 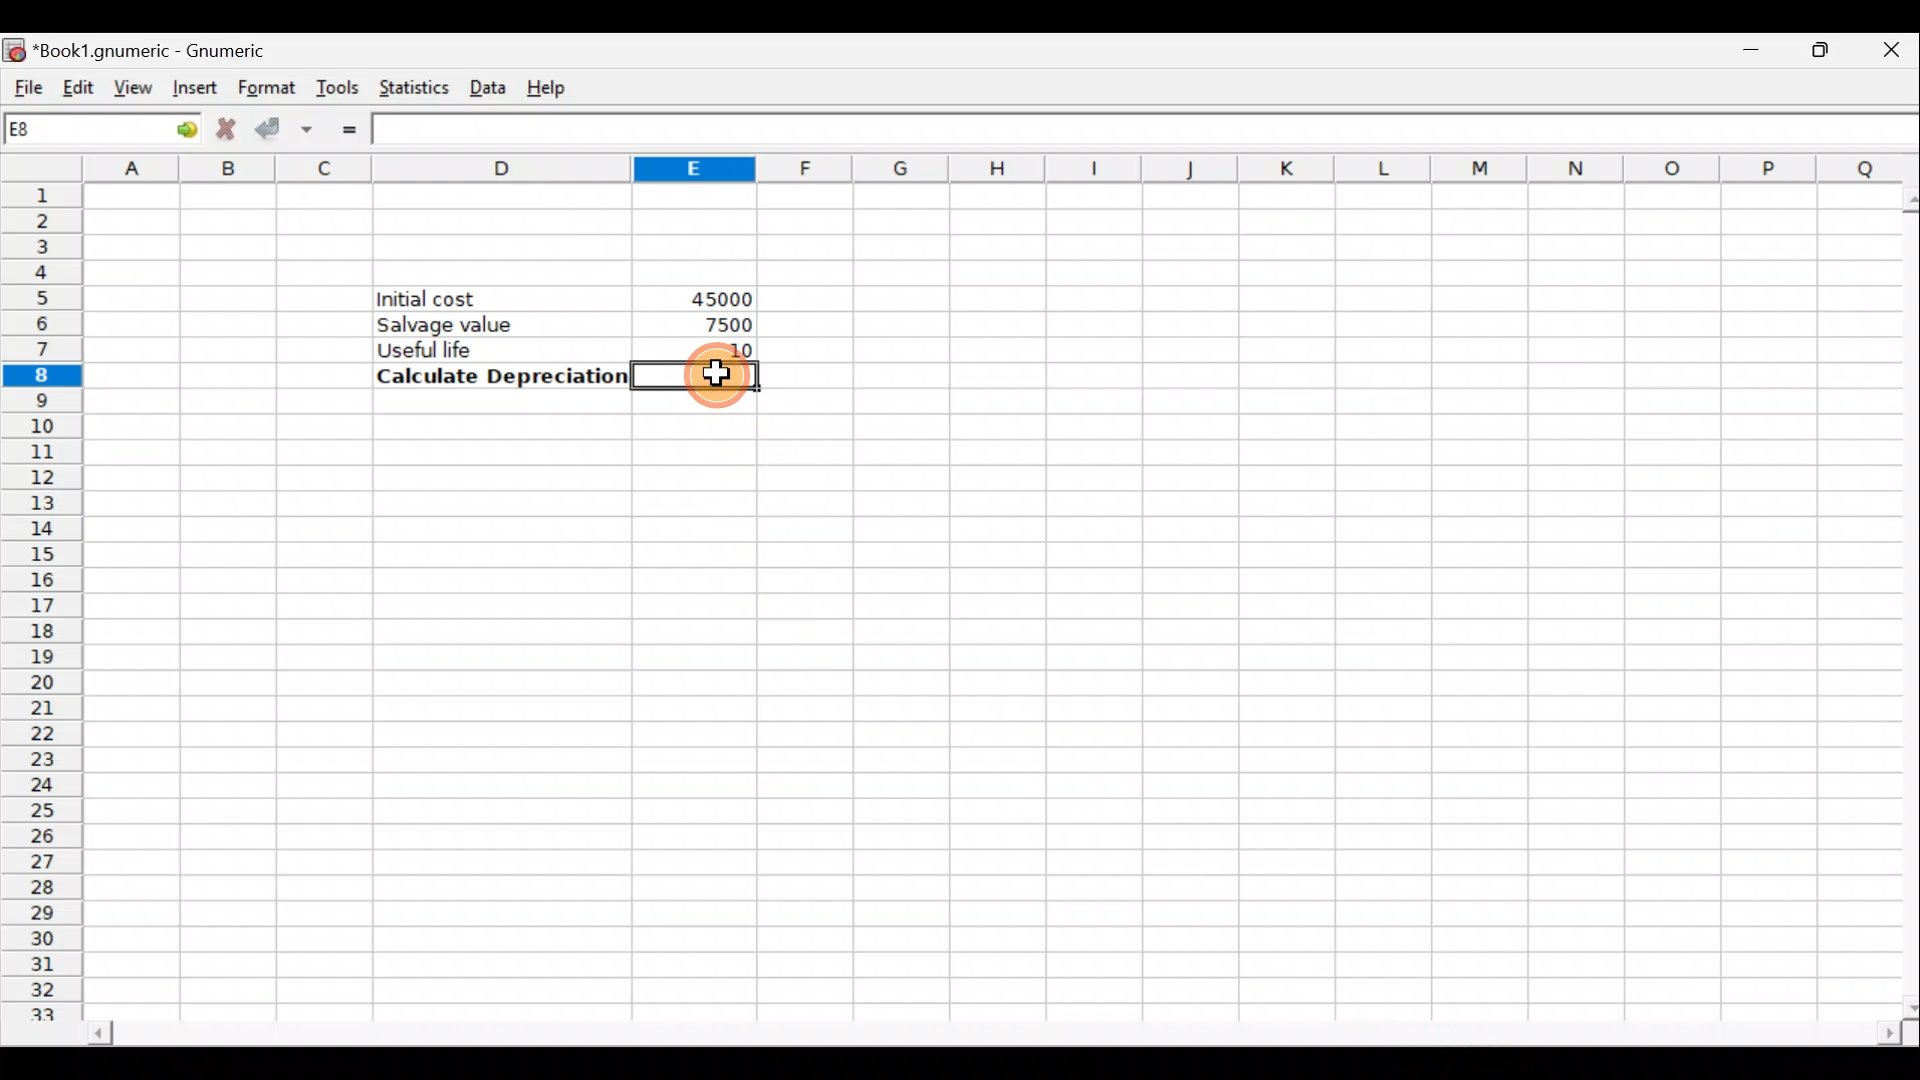 I want to click on Calculate Depreciation, so click(x=496, y=376).